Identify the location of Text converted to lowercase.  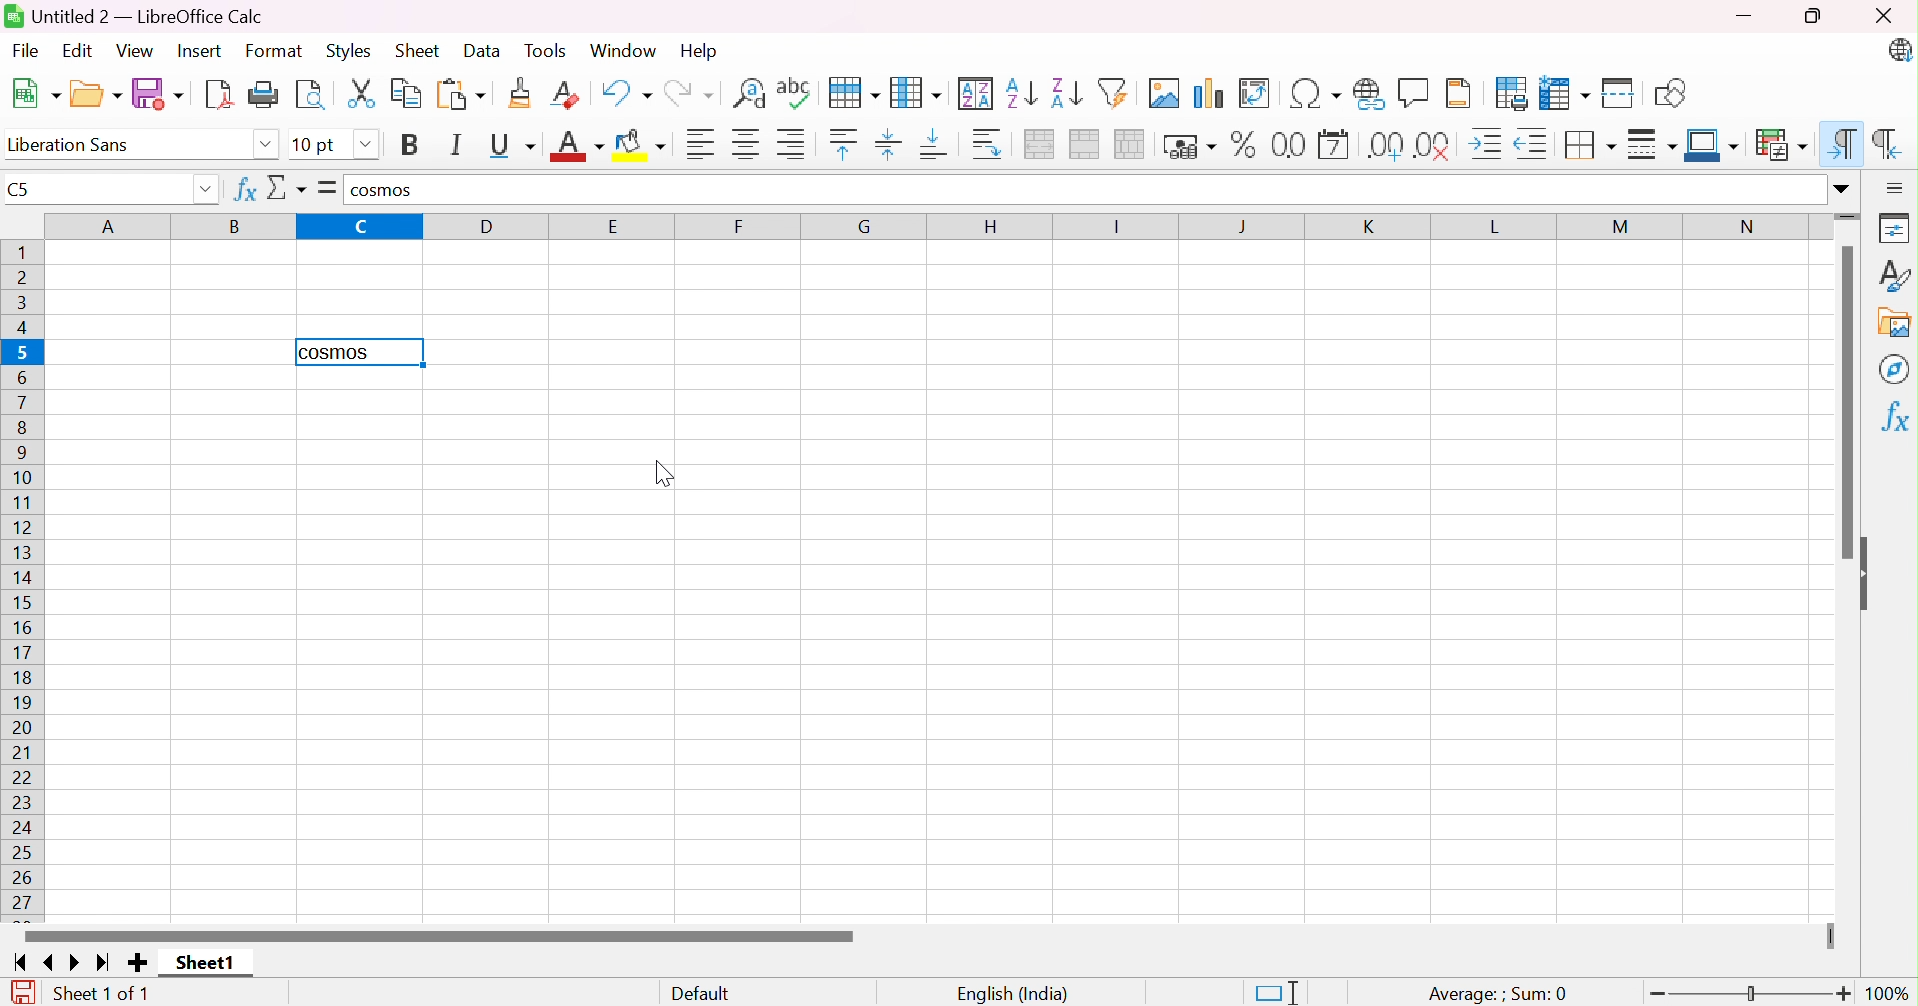
(340, 352).